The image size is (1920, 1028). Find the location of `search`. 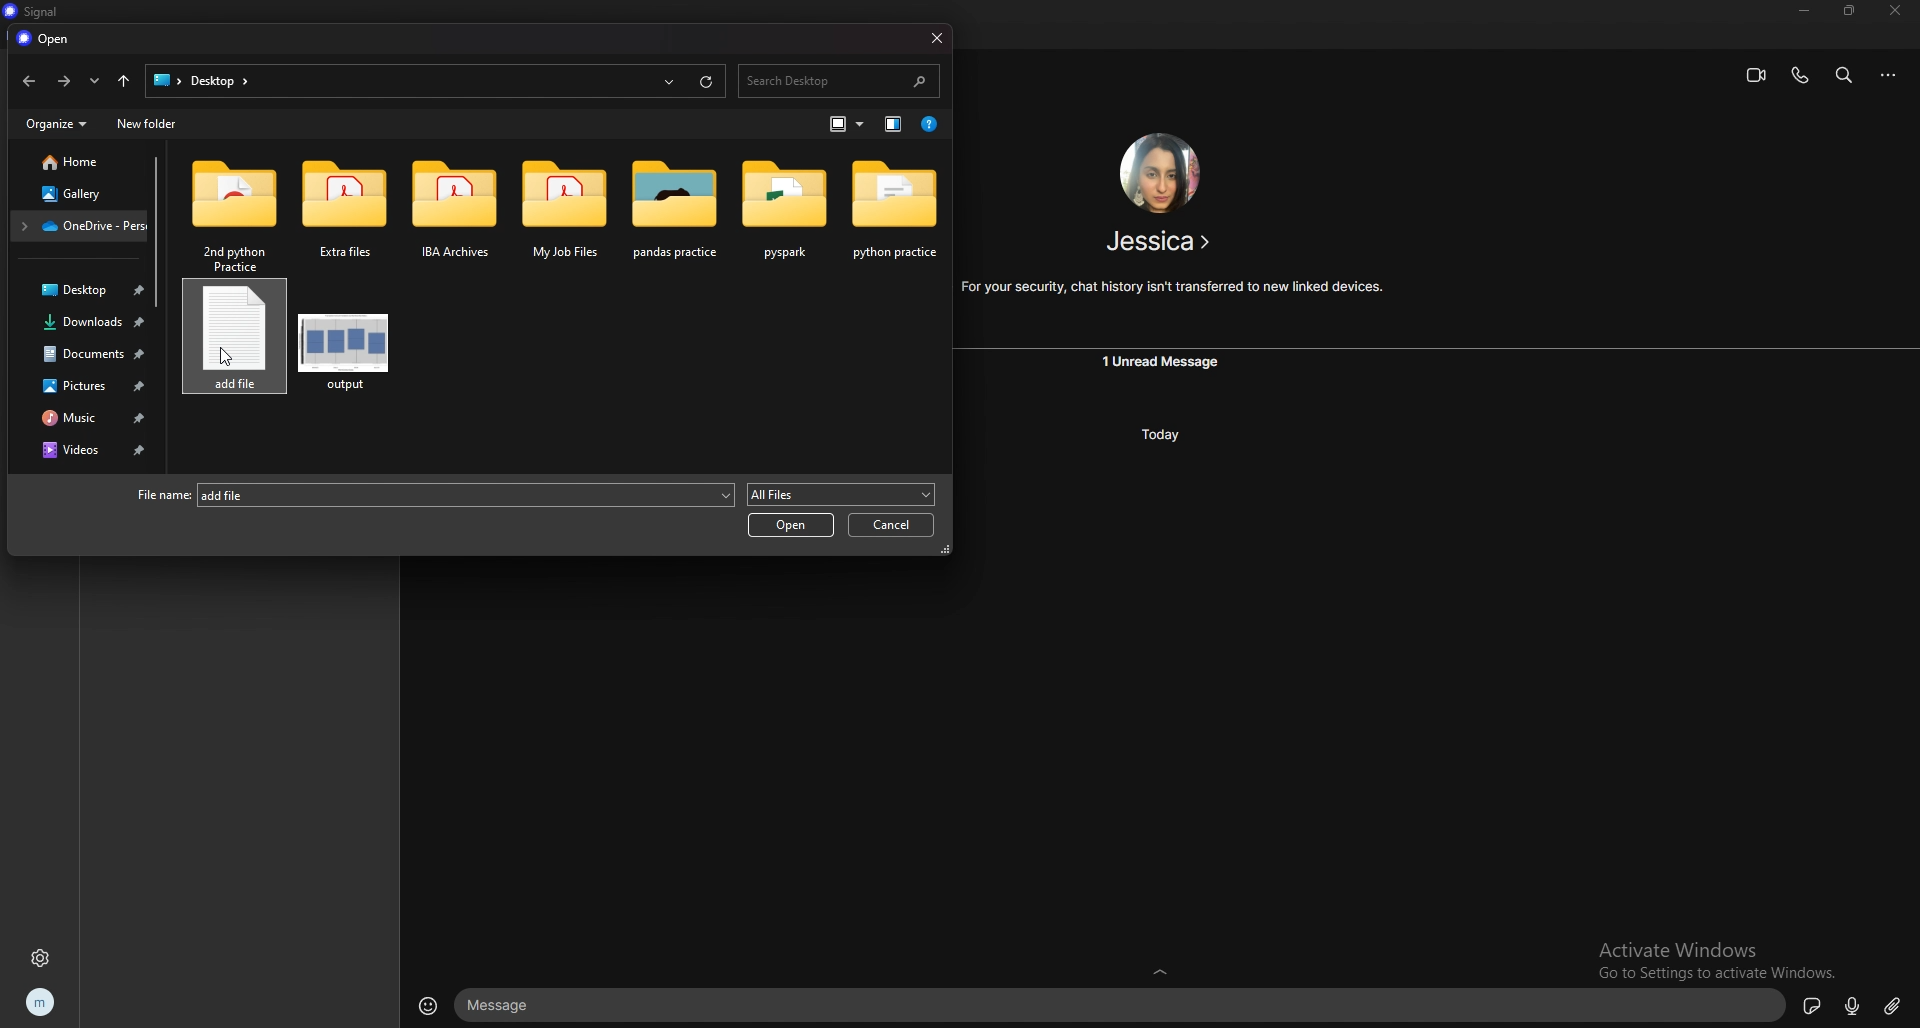

search is located at coordinates (1846, 74).